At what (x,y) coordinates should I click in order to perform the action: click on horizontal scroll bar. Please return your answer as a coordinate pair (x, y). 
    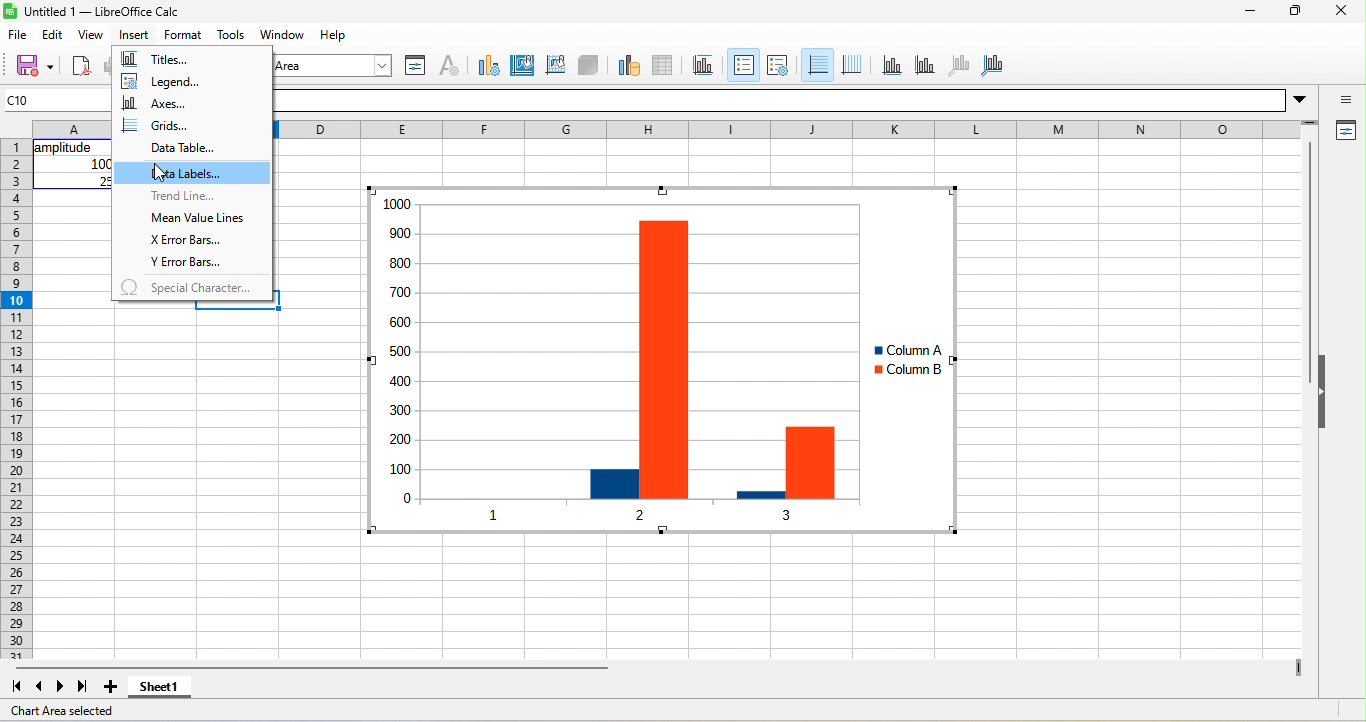
    Looking at the image, I should click on (311, 668).